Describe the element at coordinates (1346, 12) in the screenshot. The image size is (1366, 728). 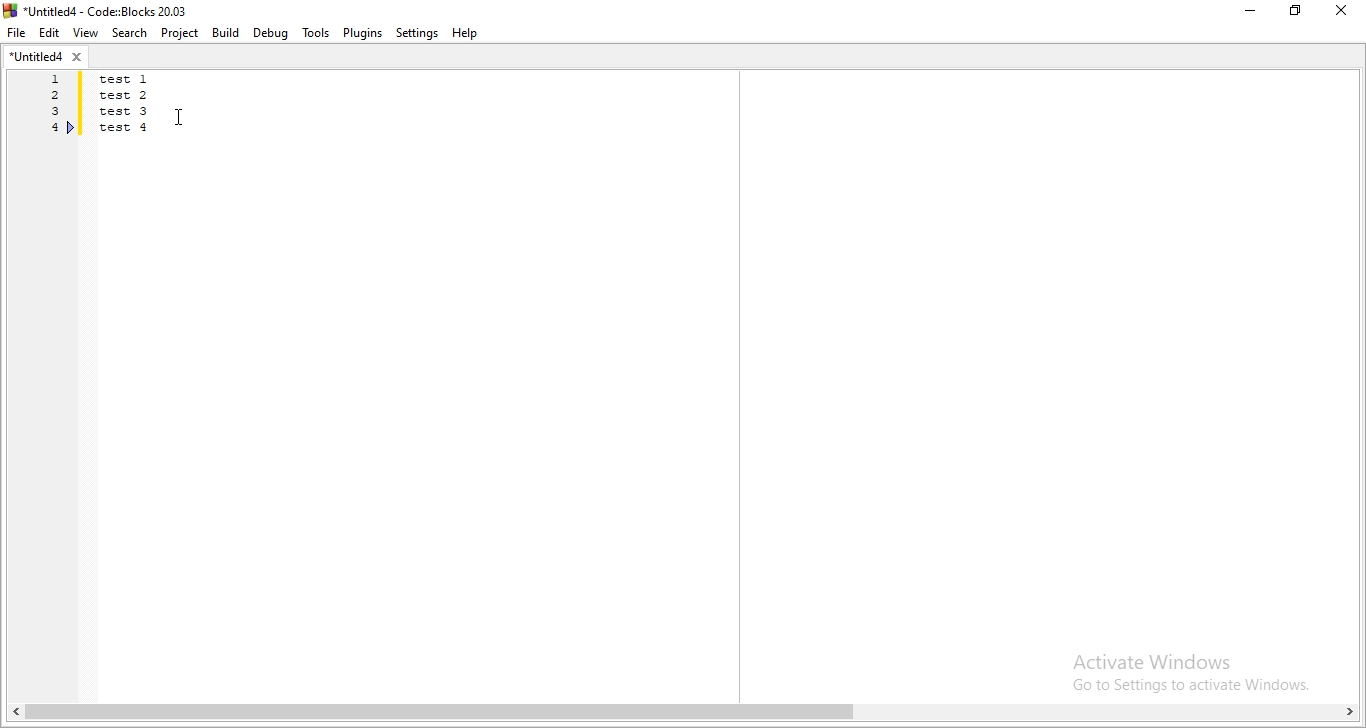
I see `close` at that location.